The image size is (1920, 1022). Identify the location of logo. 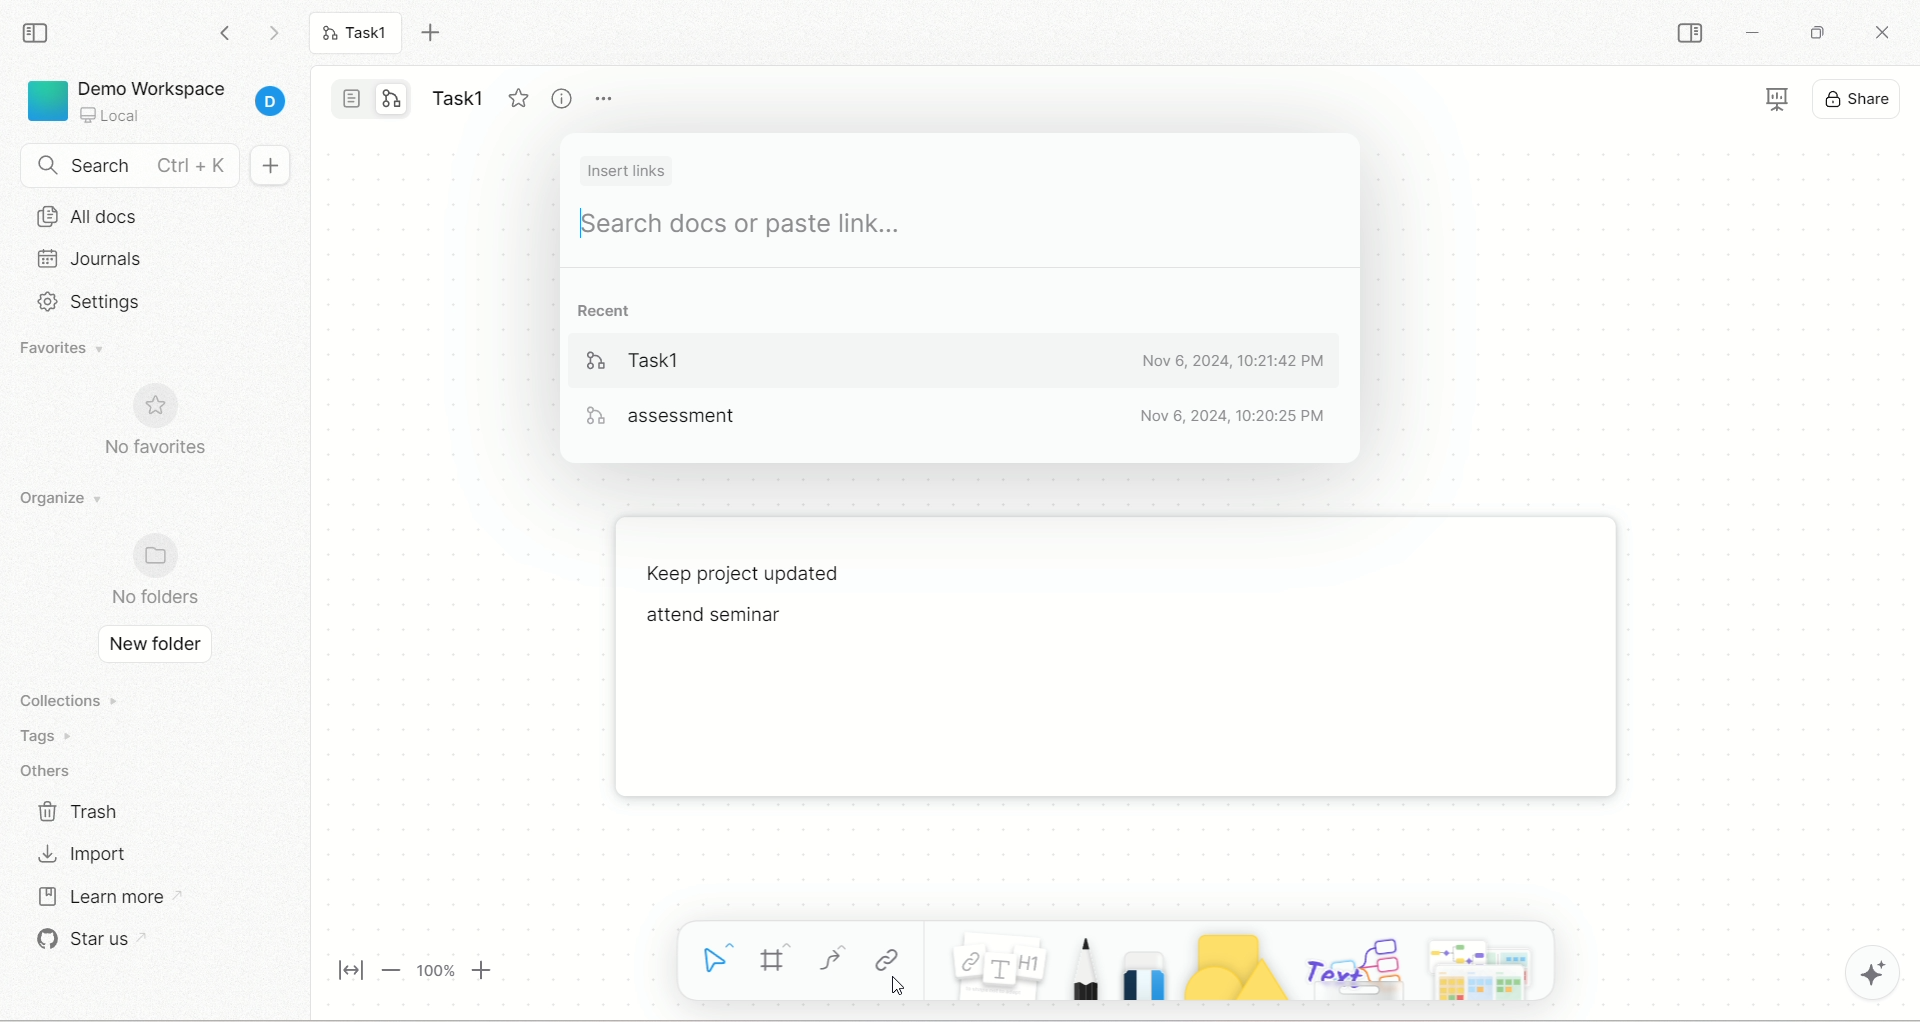
(45, 100).